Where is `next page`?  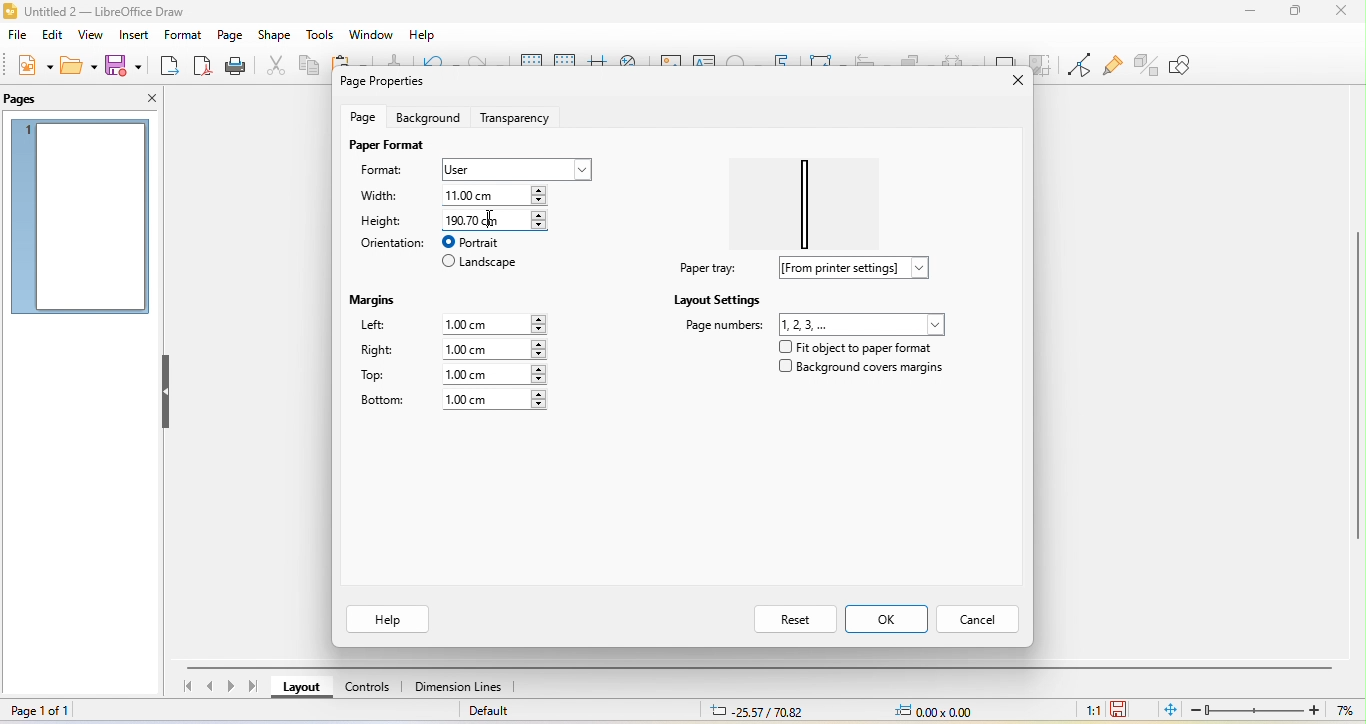 next page is located at coordinates (234, 687).